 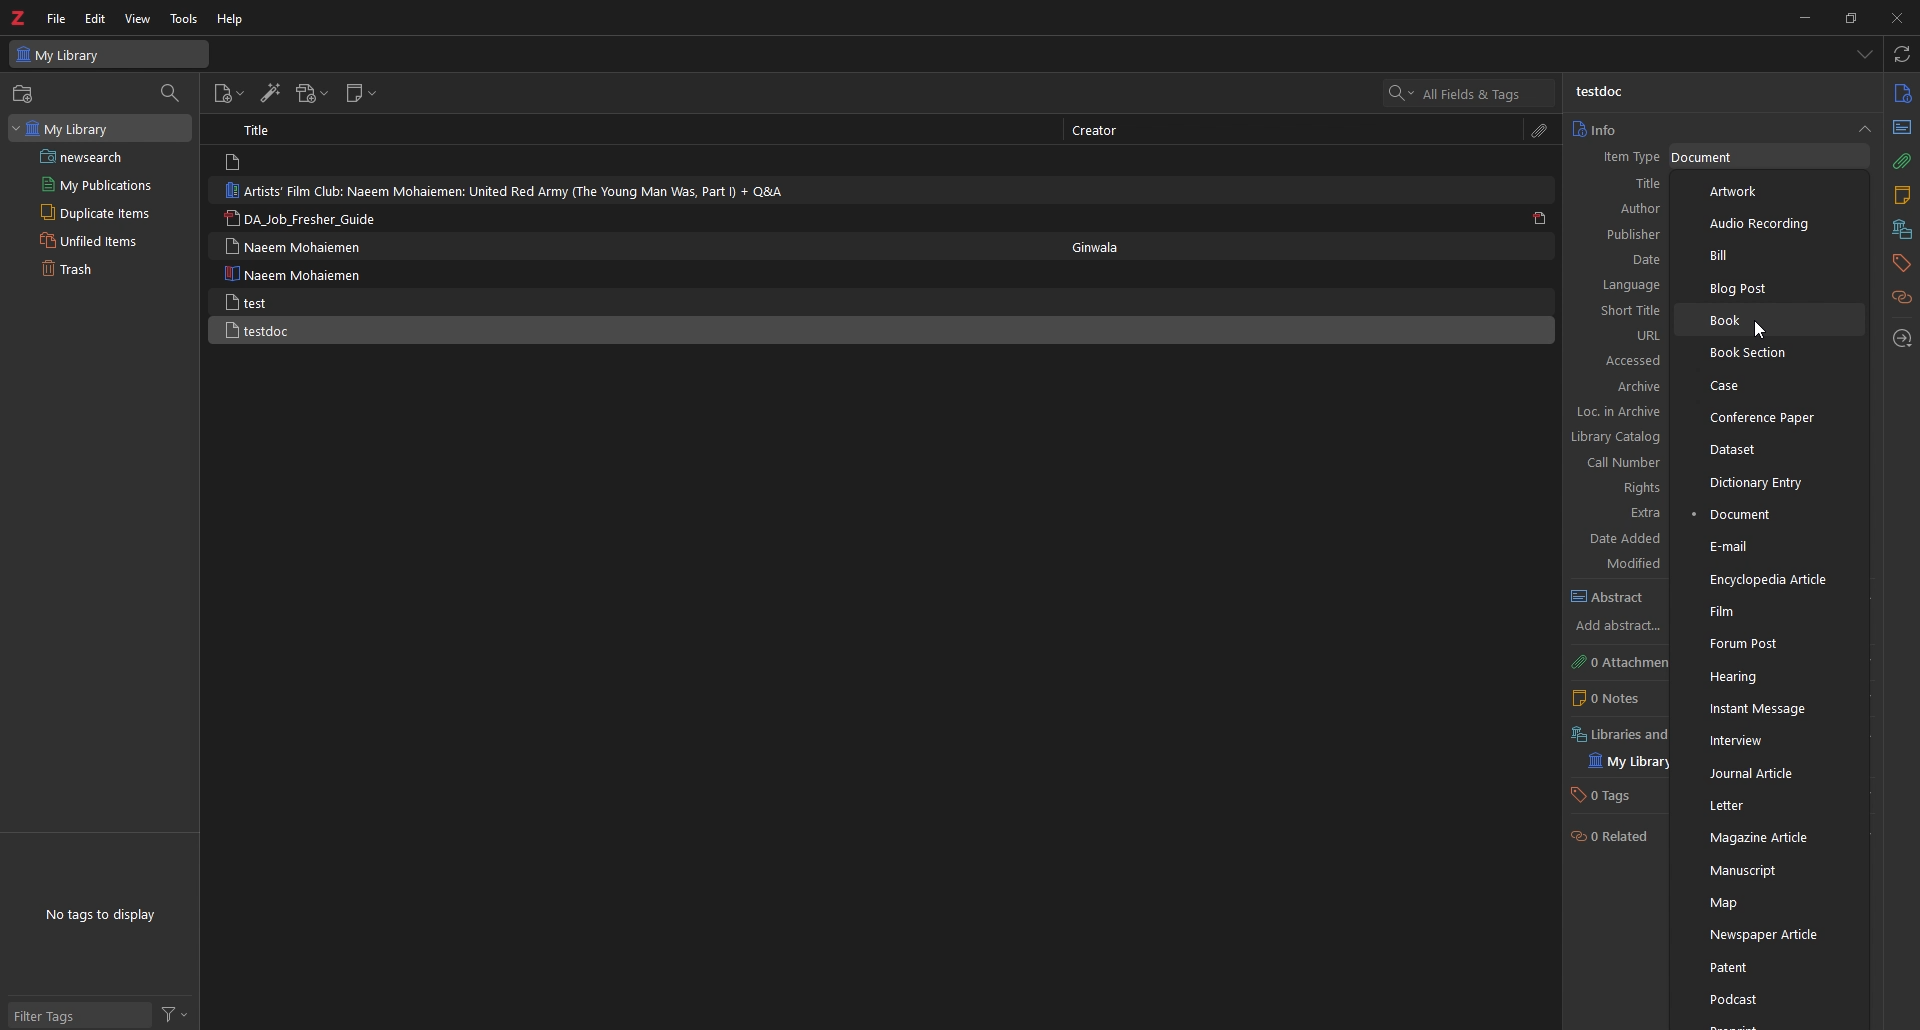 What do you see at coordinates (1626, 336) in the screenshot?
I see `URL` at bounding box center [1626, 336].